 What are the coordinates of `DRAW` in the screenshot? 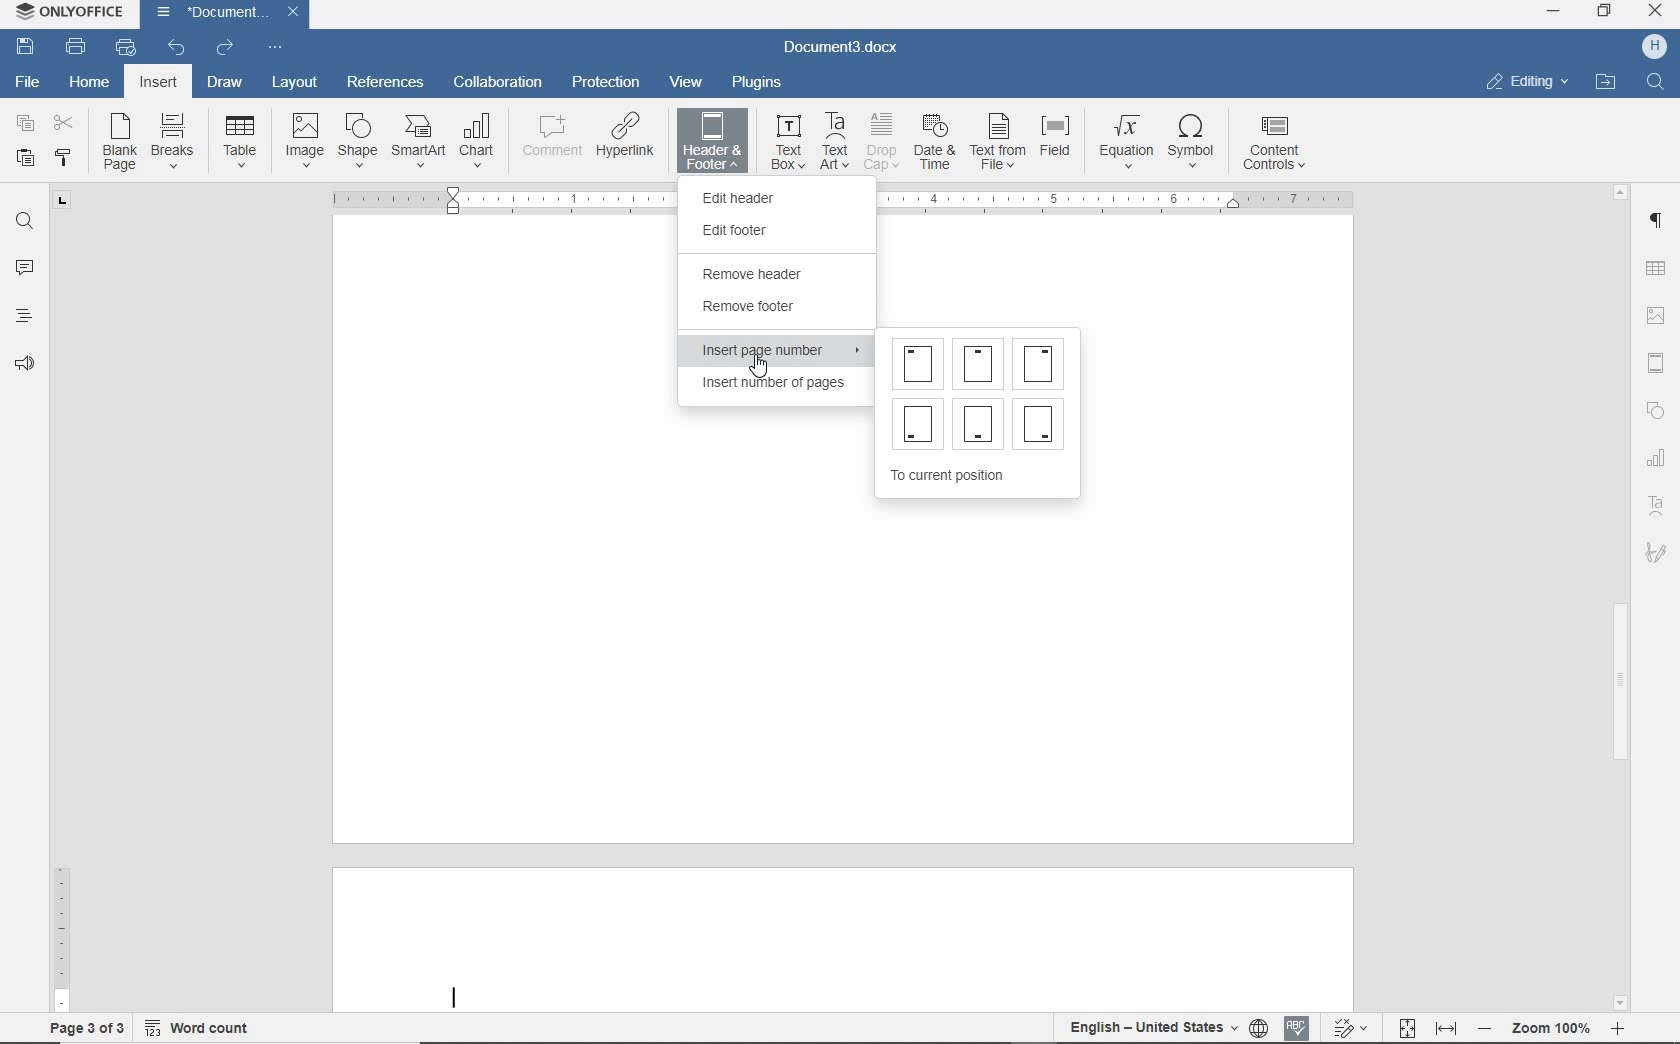 It's located at (223, 84).